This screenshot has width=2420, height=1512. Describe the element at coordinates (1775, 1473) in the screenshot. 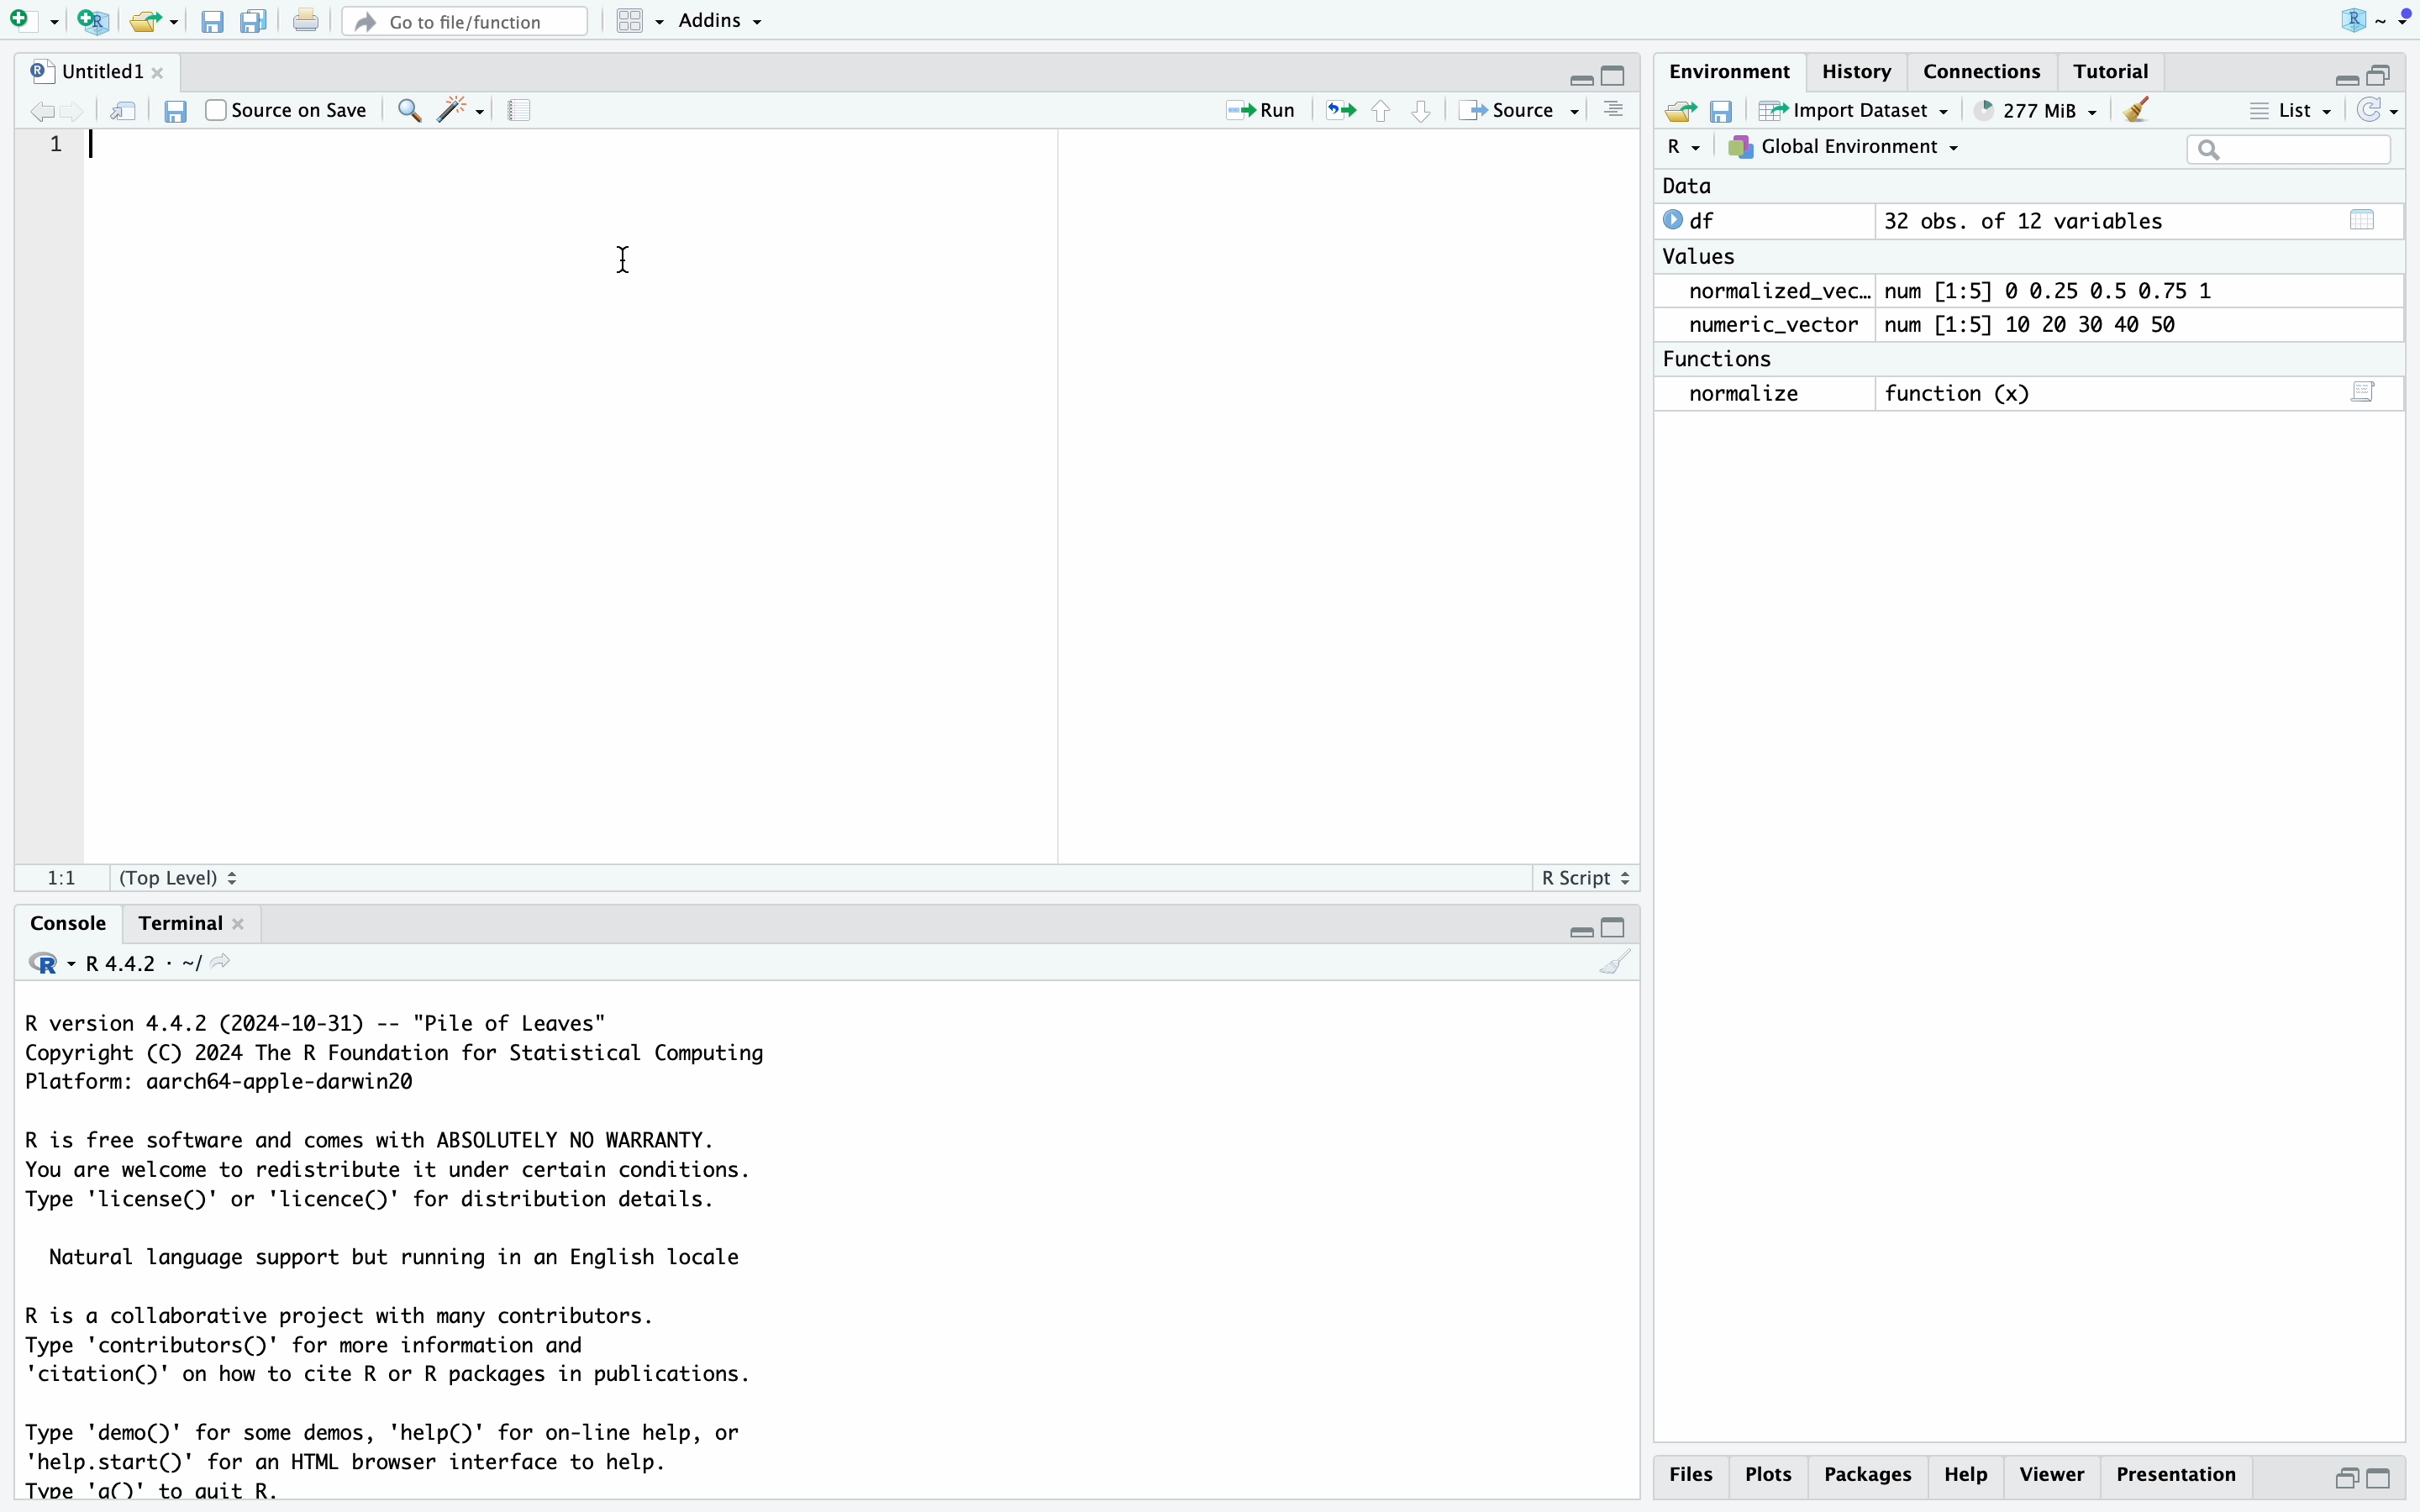

I see `Plots` at that location.